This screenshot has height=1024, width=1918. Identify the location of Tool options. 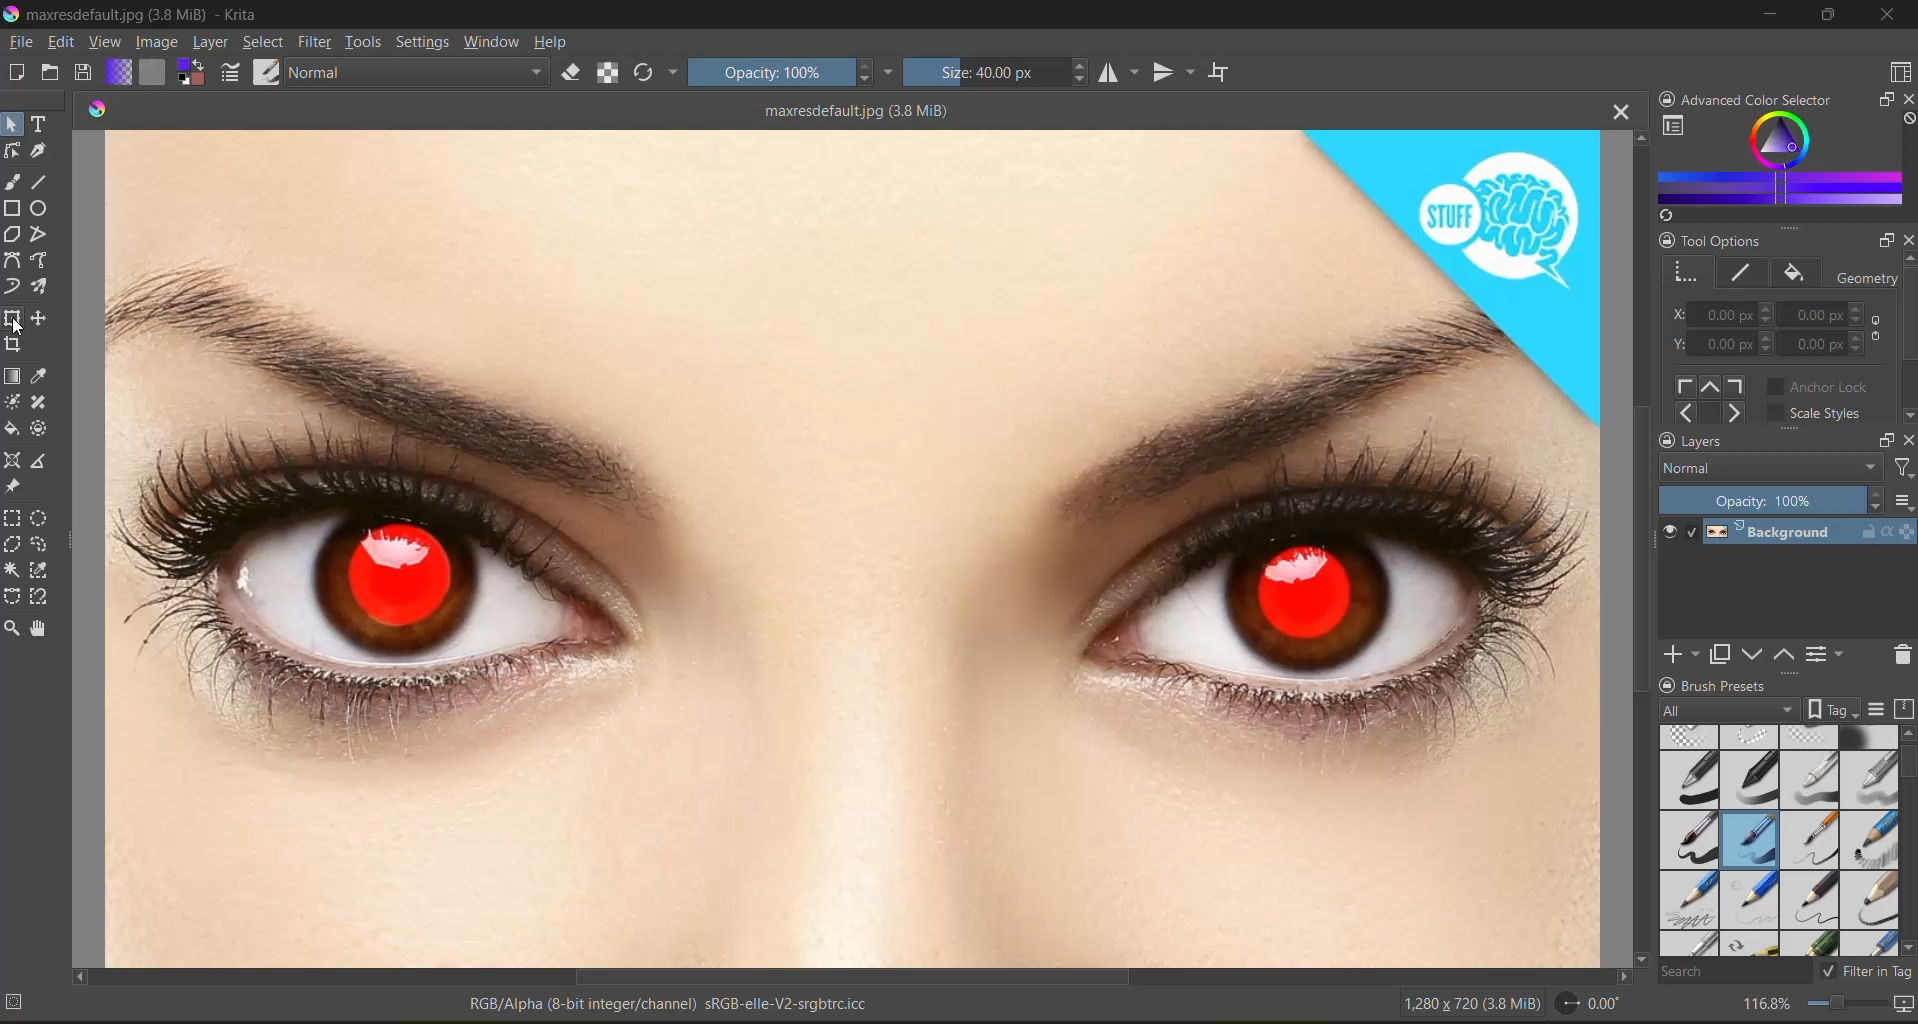
(1740, 239).